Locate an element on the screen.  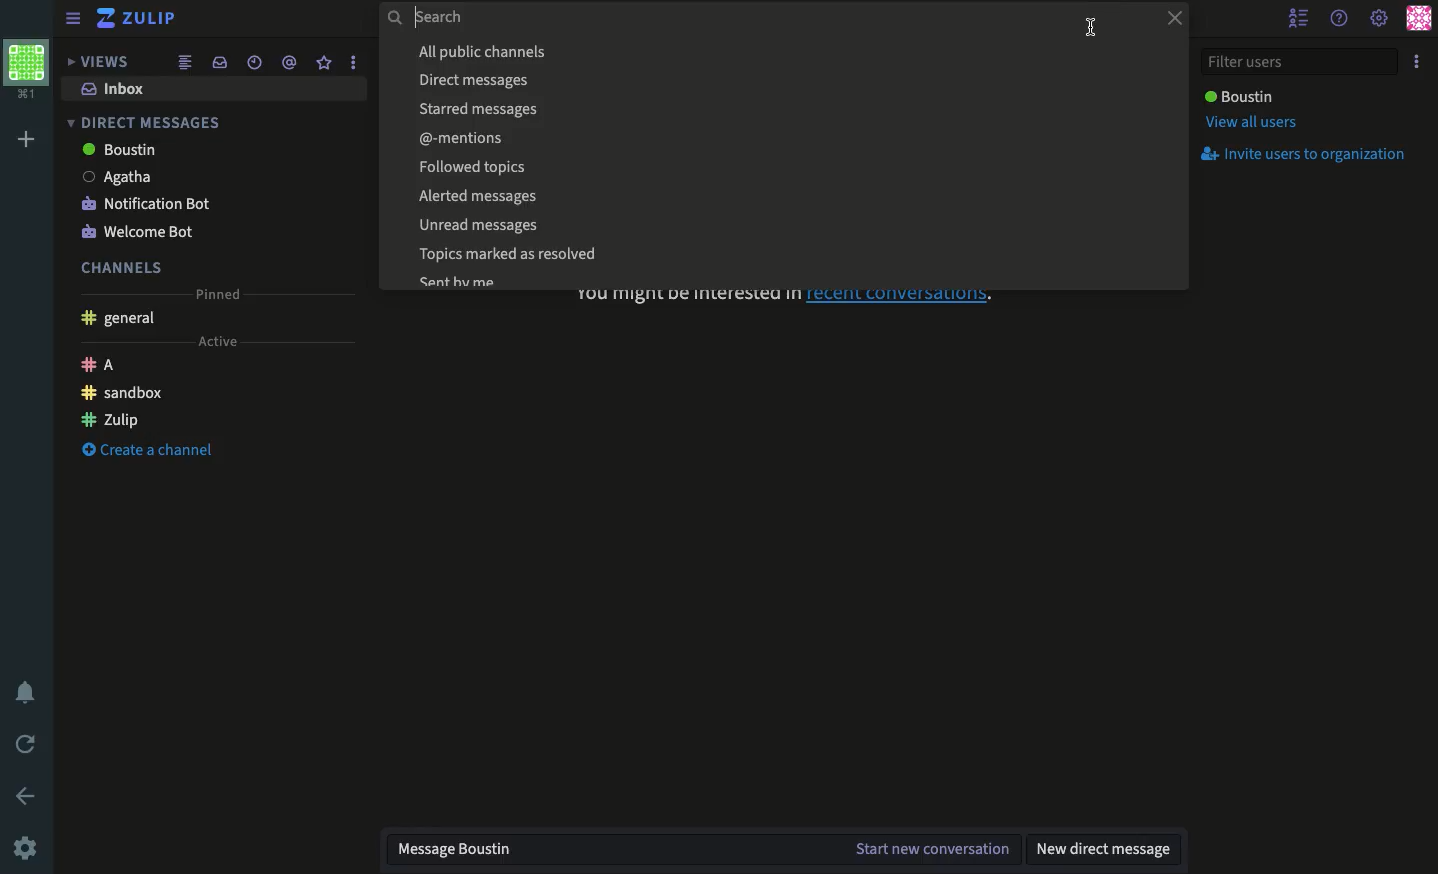
Create a channe is located at coordinates (148, 450).